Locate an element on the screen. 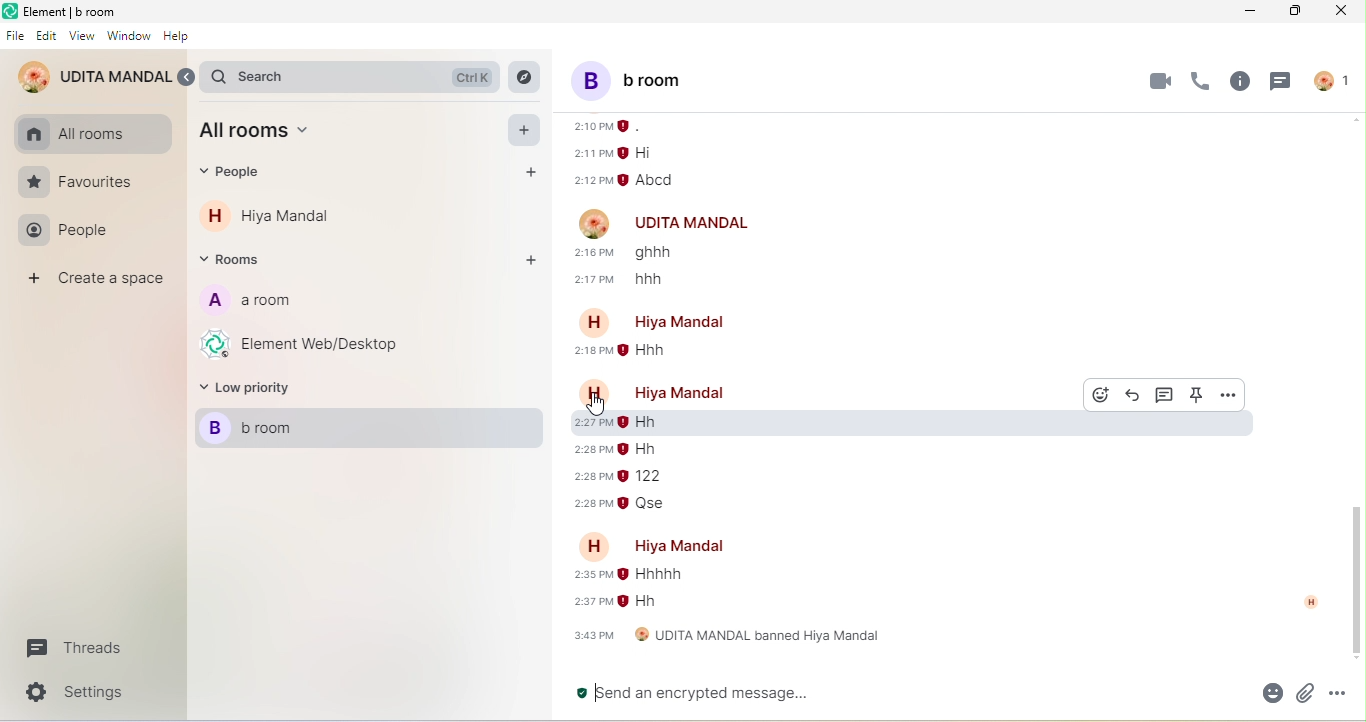 This screenshot has height=722, width=1366. close is located at coordinates (1340, 11).